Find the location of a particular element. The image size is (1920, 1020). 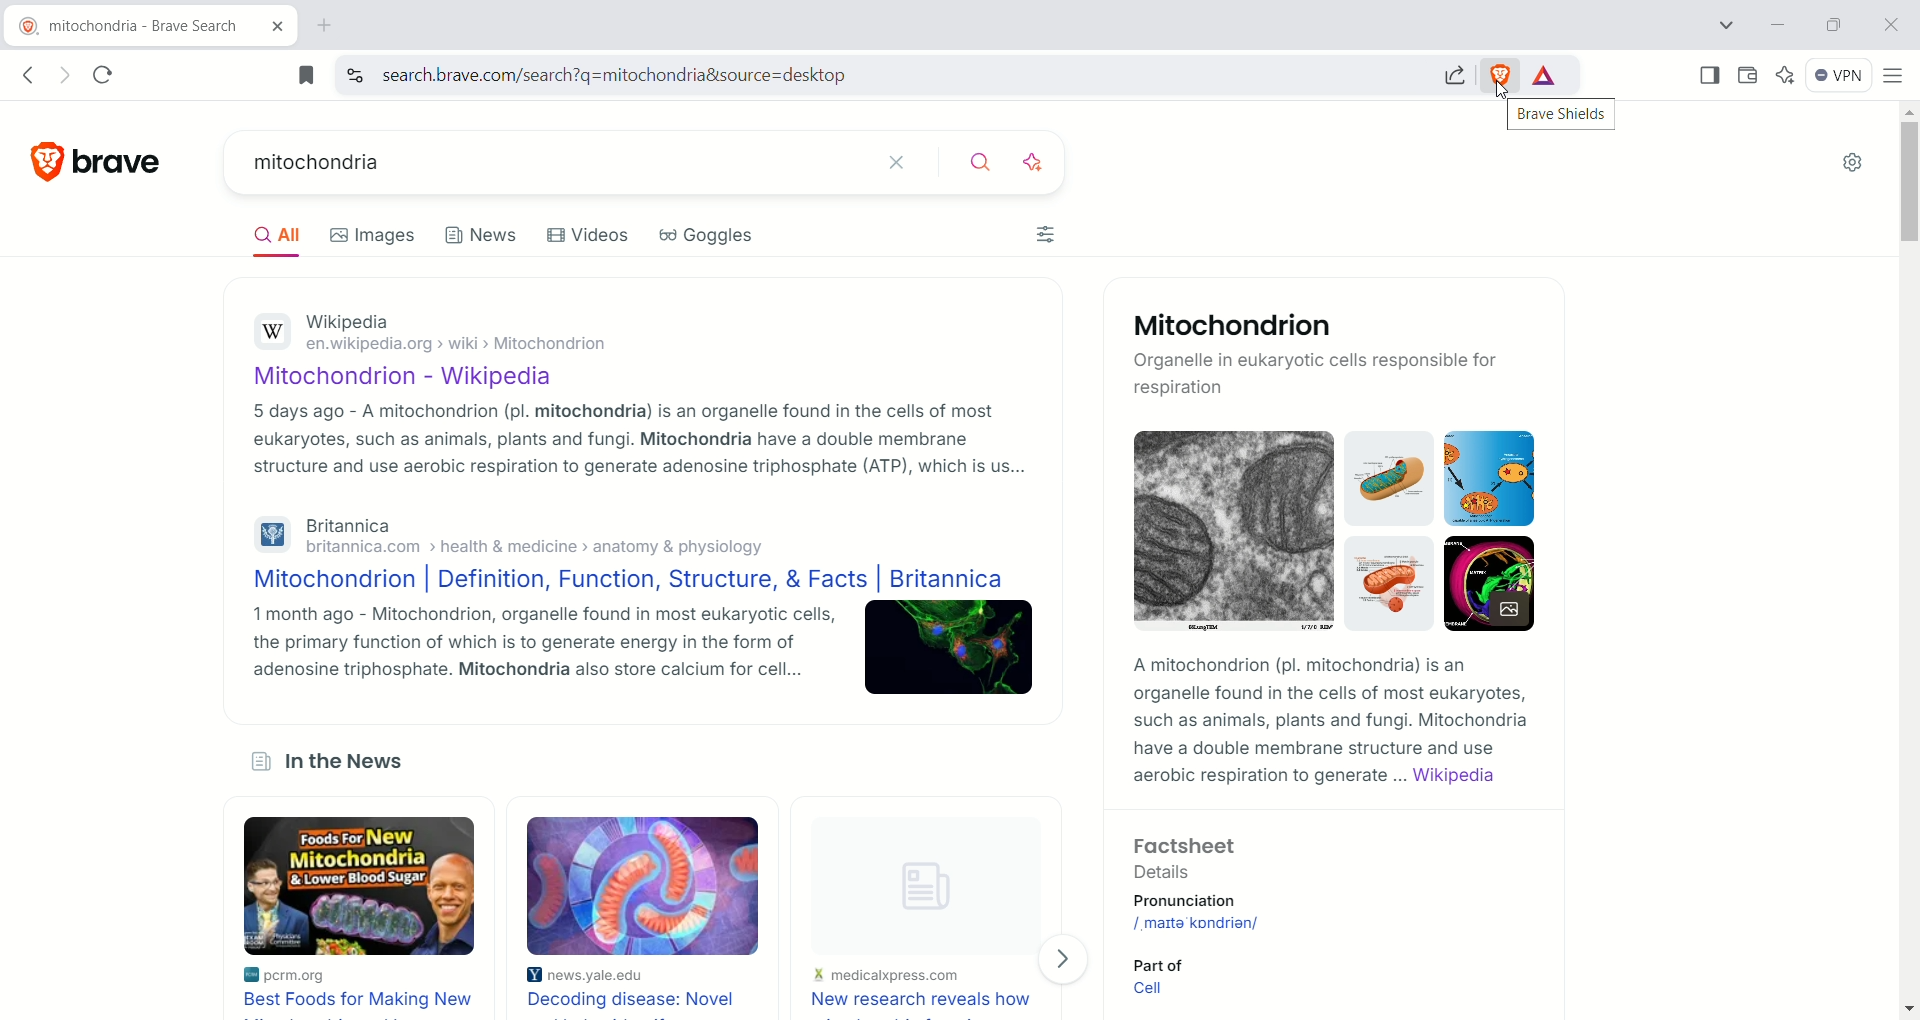

customize and control brave is located at coordinates (1895, 78).